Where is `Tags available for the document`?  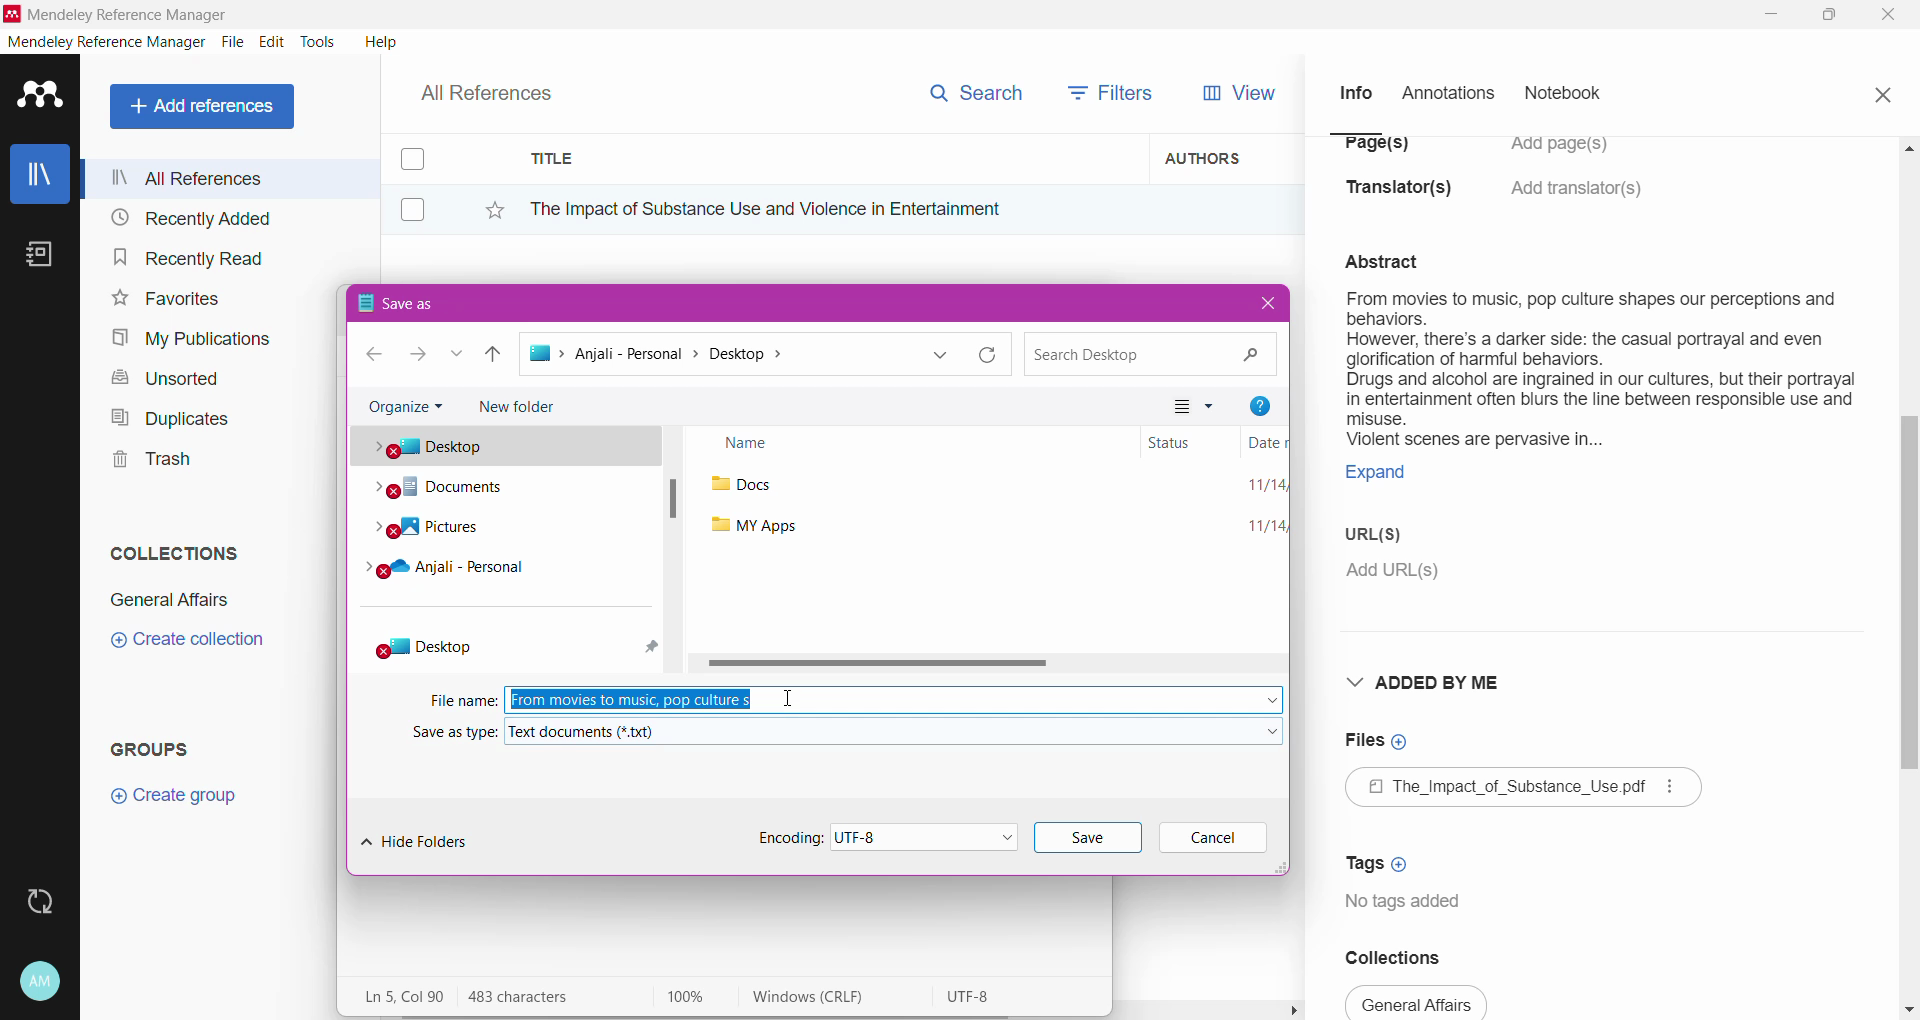 Tags available for the document is located at coordinates (1408, 904).